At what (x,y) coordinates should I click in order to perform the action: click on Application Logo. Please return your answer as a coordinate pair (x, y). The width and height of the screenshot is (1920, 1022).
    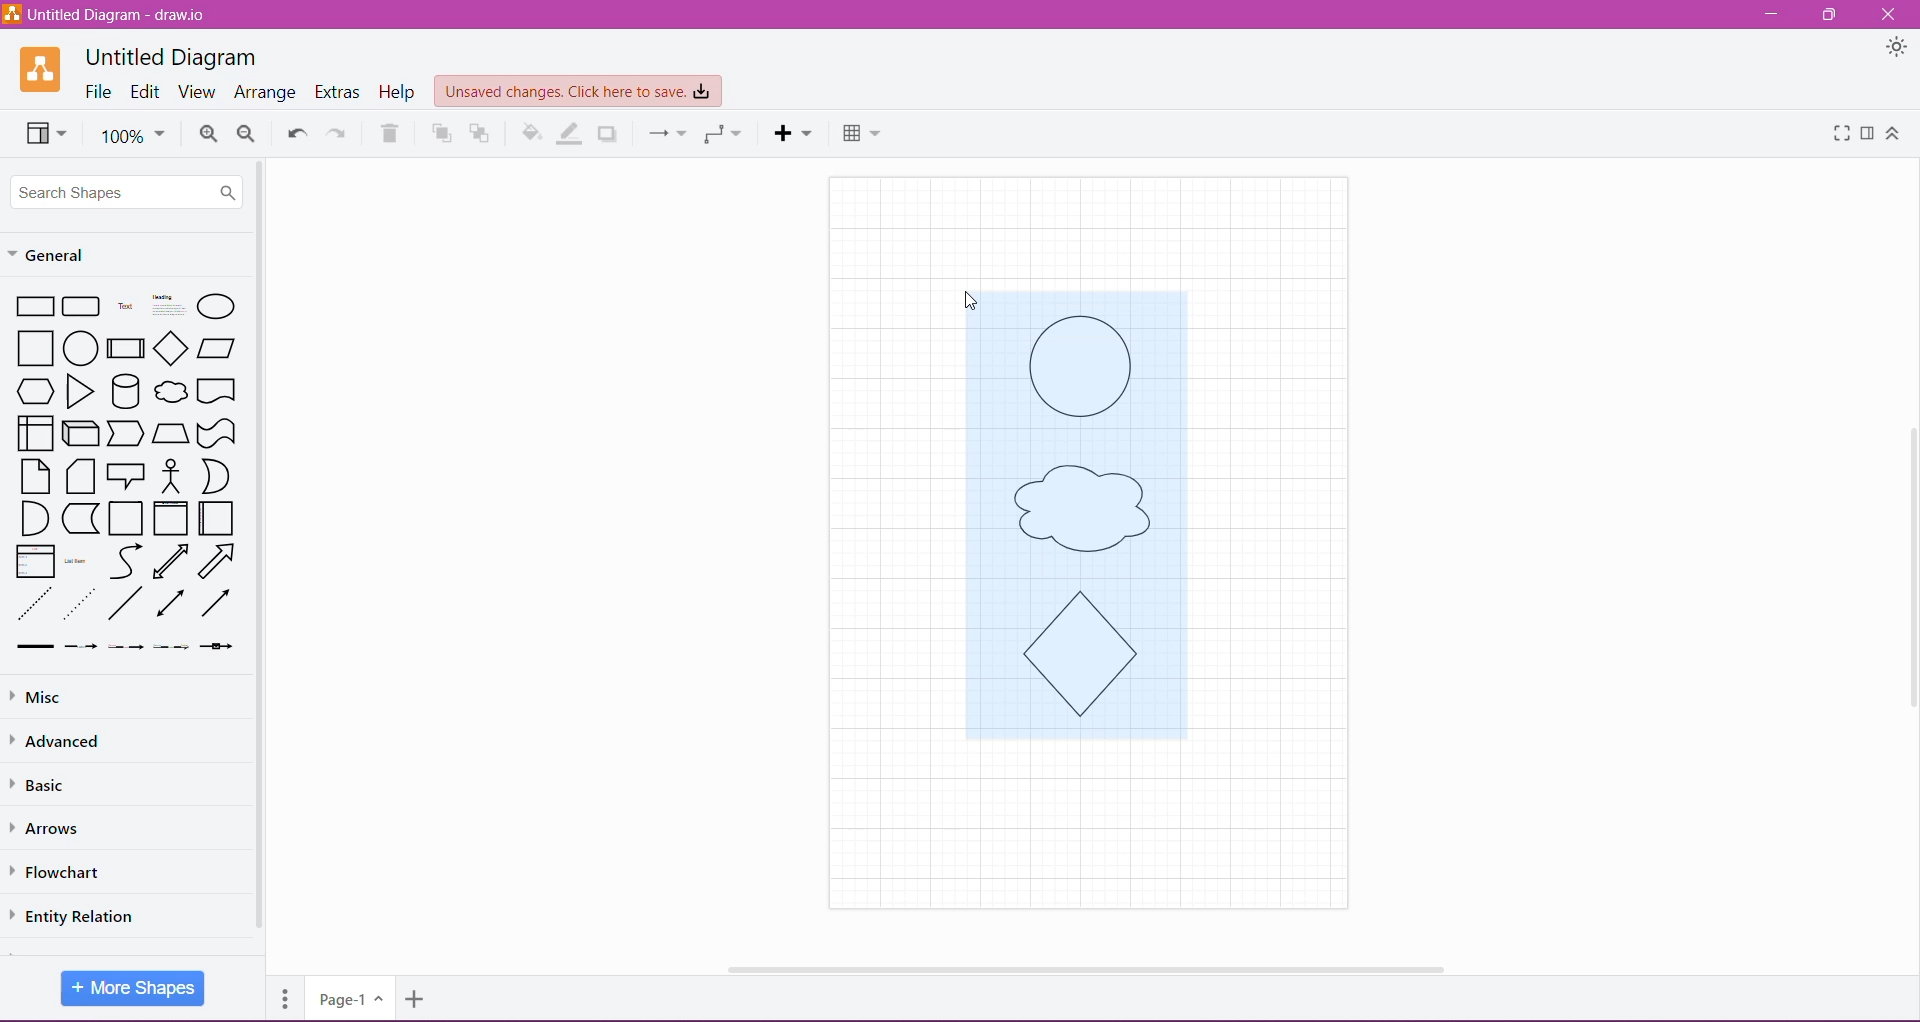
    Looking at the image, I should click on (42, 69).